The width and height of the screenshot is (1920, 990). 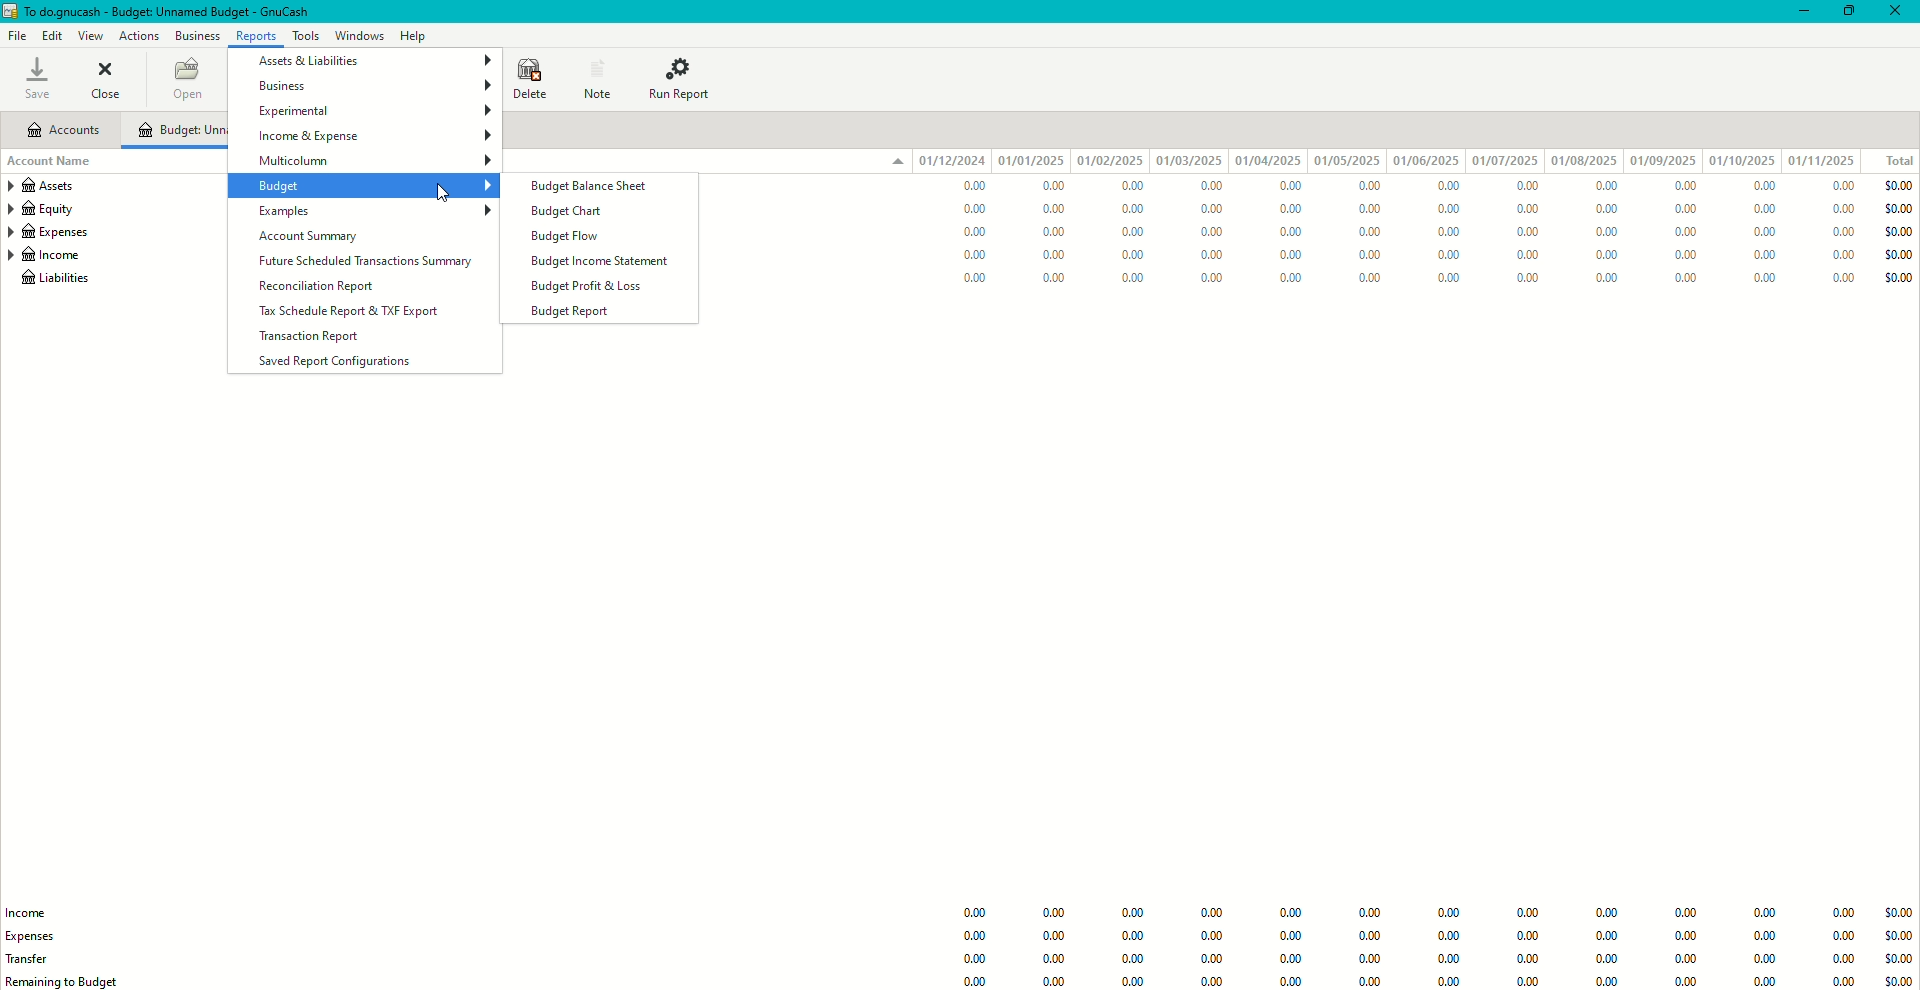 What do you see at coordinates (1896, 980) in the screenshot?
I see `$0.00` at bounding box center [1896, 980].